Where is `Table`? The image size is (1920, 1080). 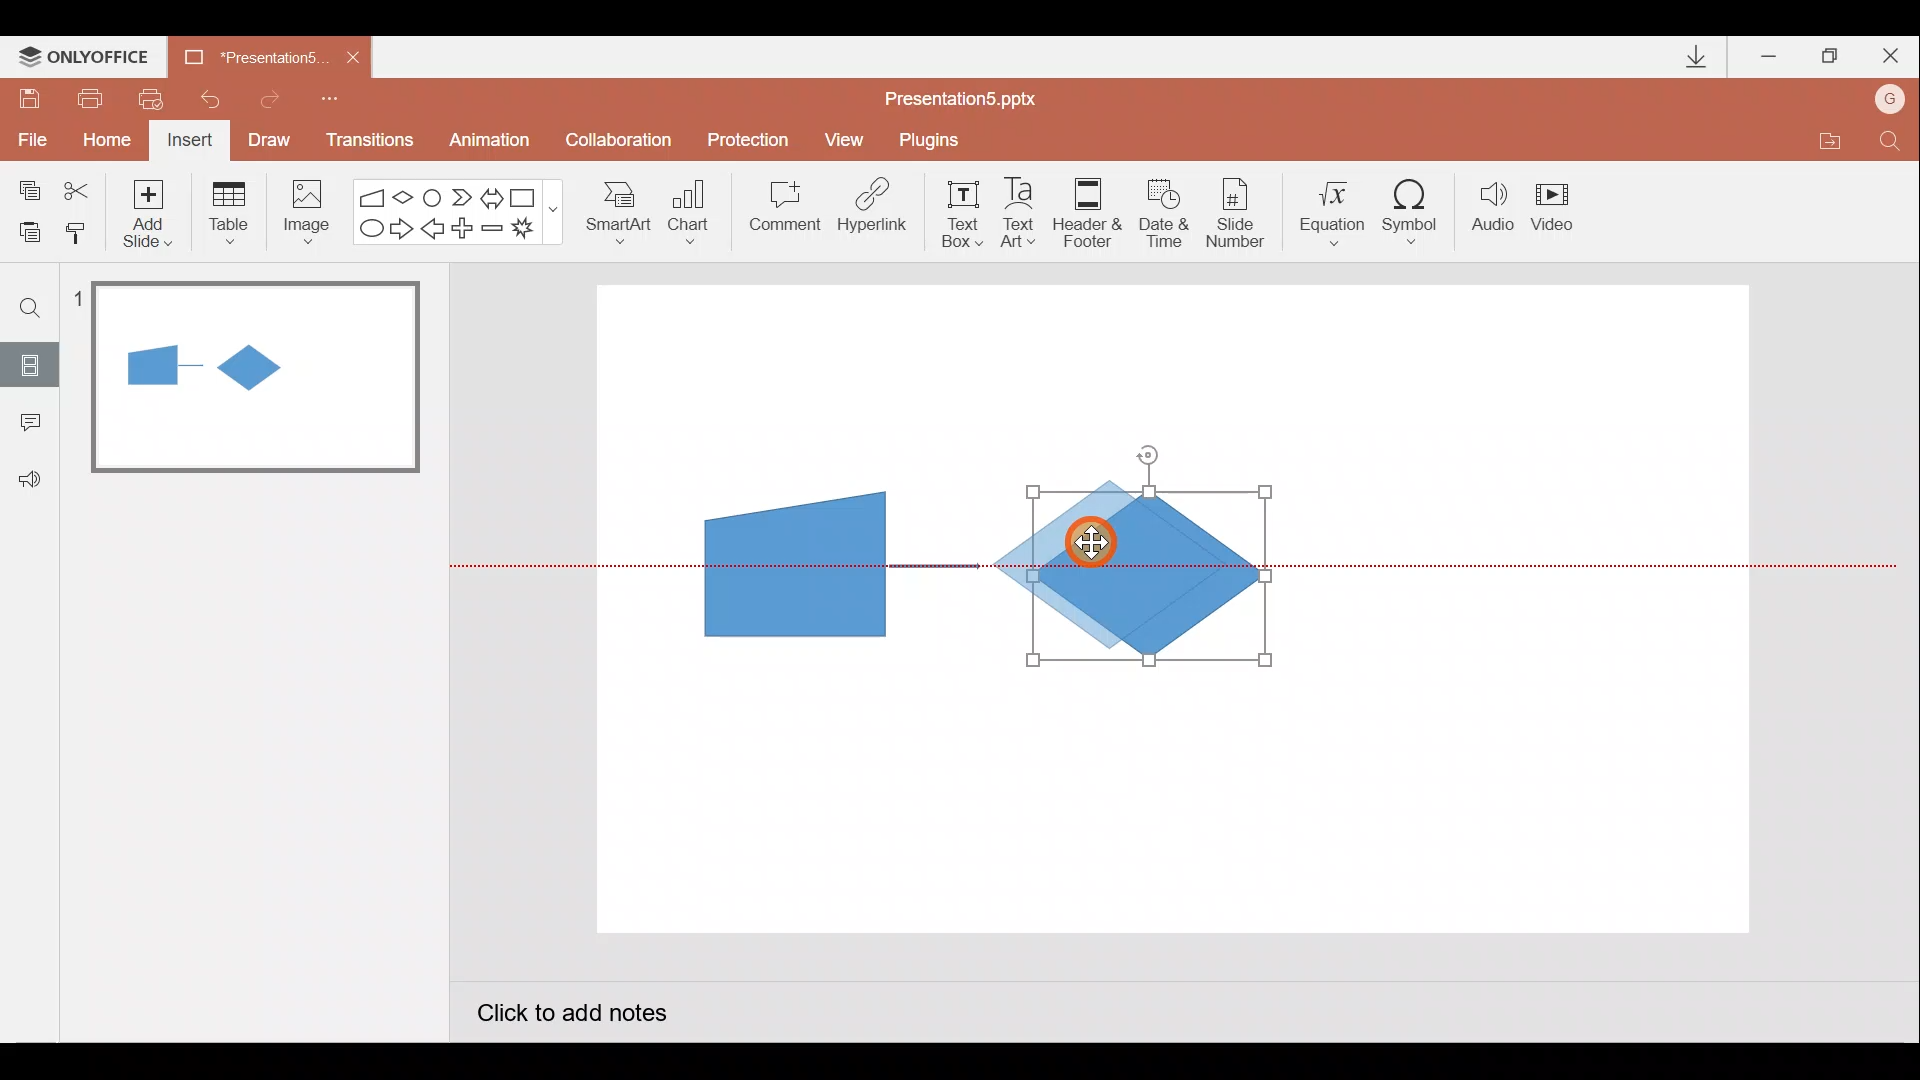
Table is located at coordinates (227, 211).